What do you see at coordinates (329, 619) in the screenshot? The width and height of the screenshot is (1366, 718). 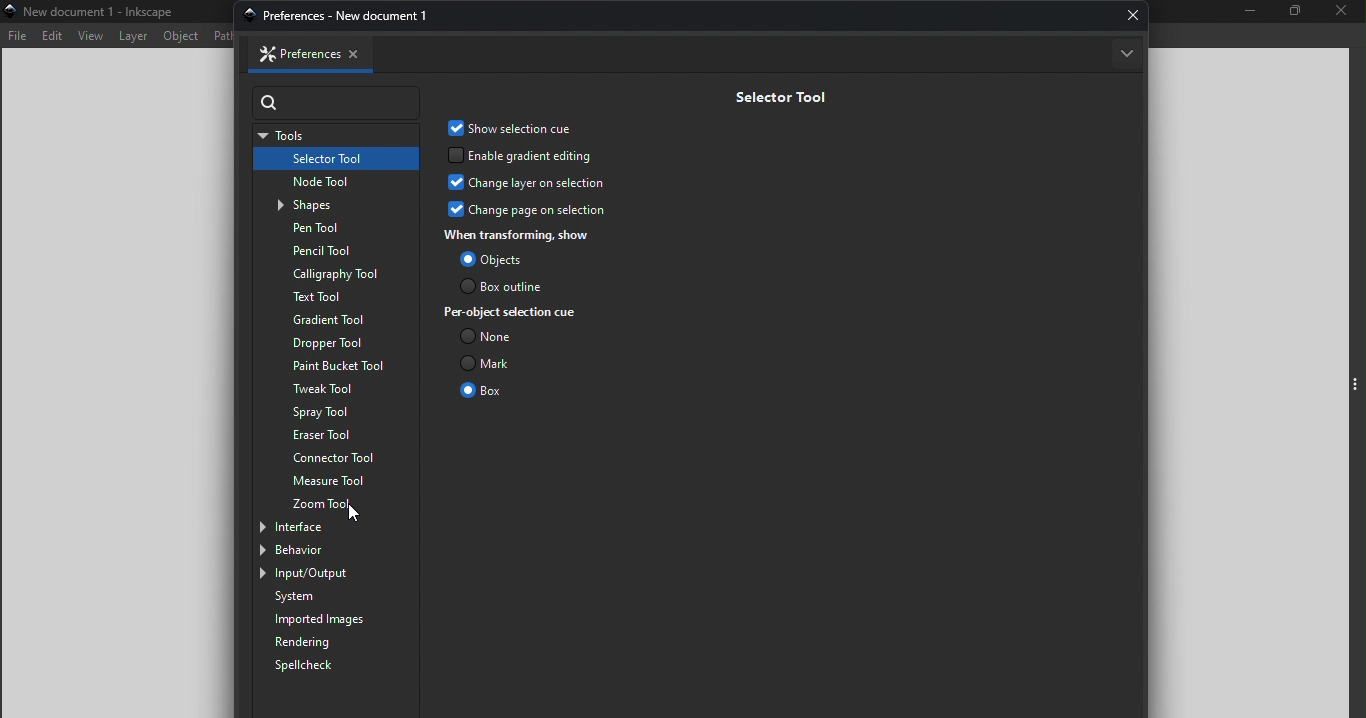 I see `Imported images` at bounding box center [329, 619].